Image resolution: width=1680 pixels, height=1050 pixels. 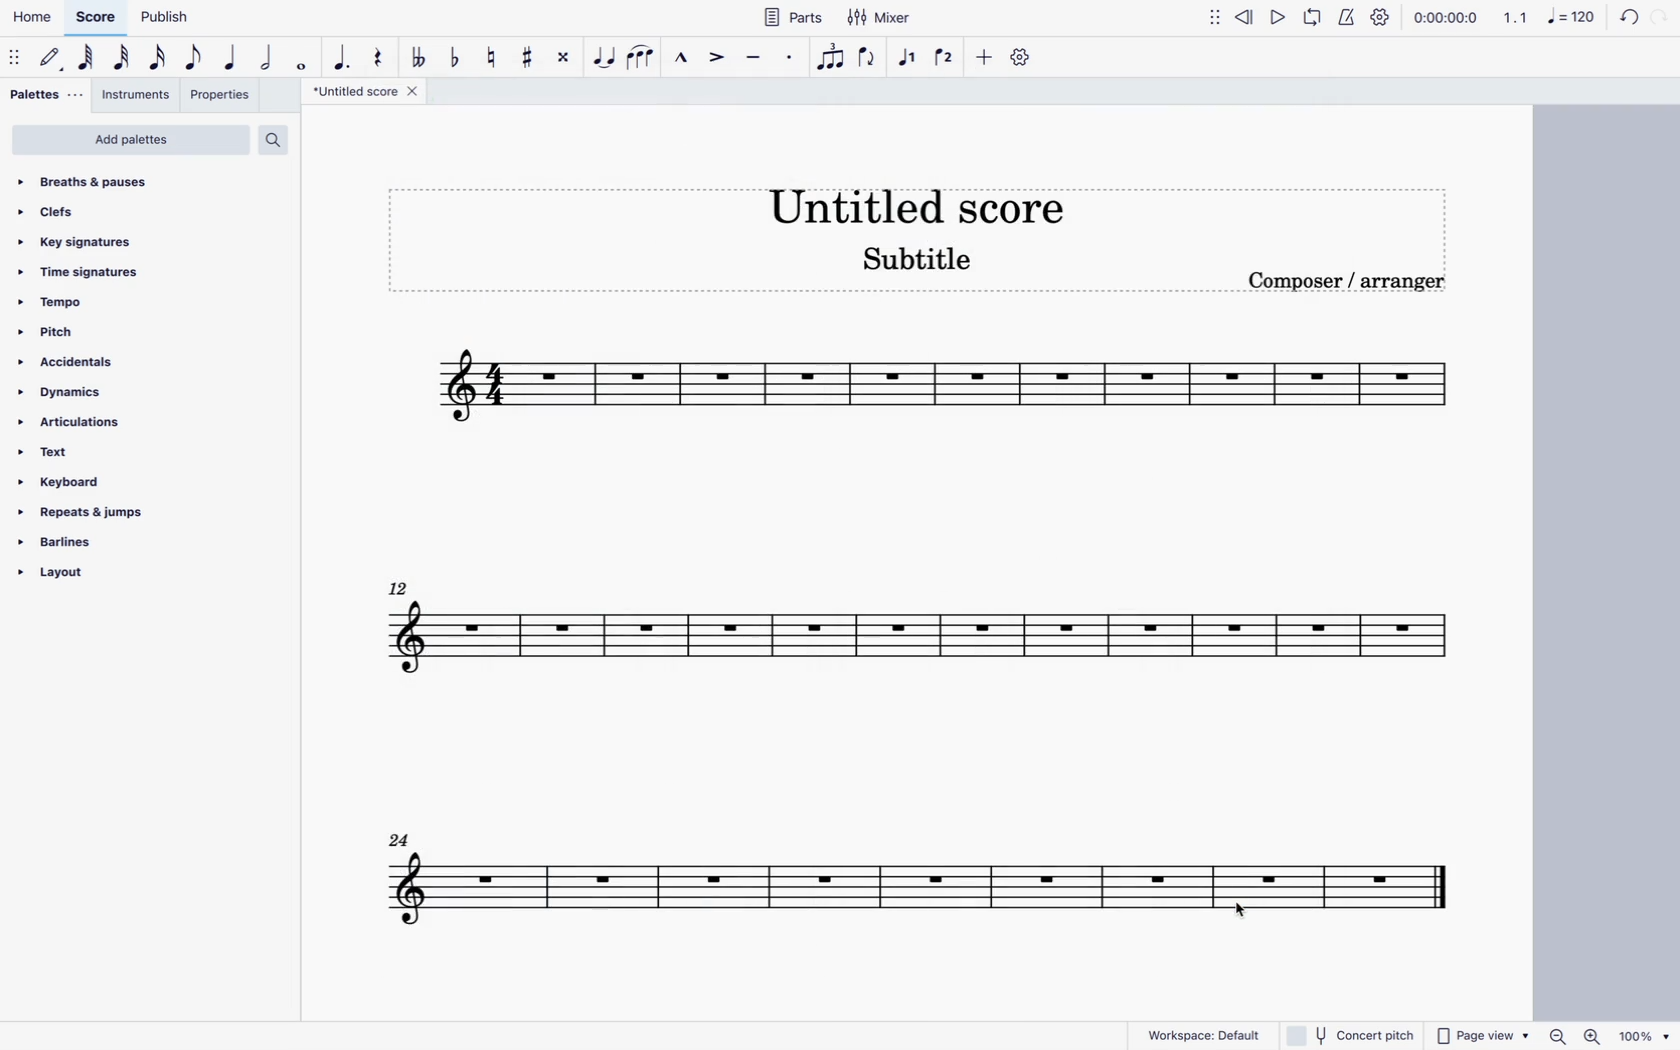 I want to click on tie, so click(x=604, y=62).